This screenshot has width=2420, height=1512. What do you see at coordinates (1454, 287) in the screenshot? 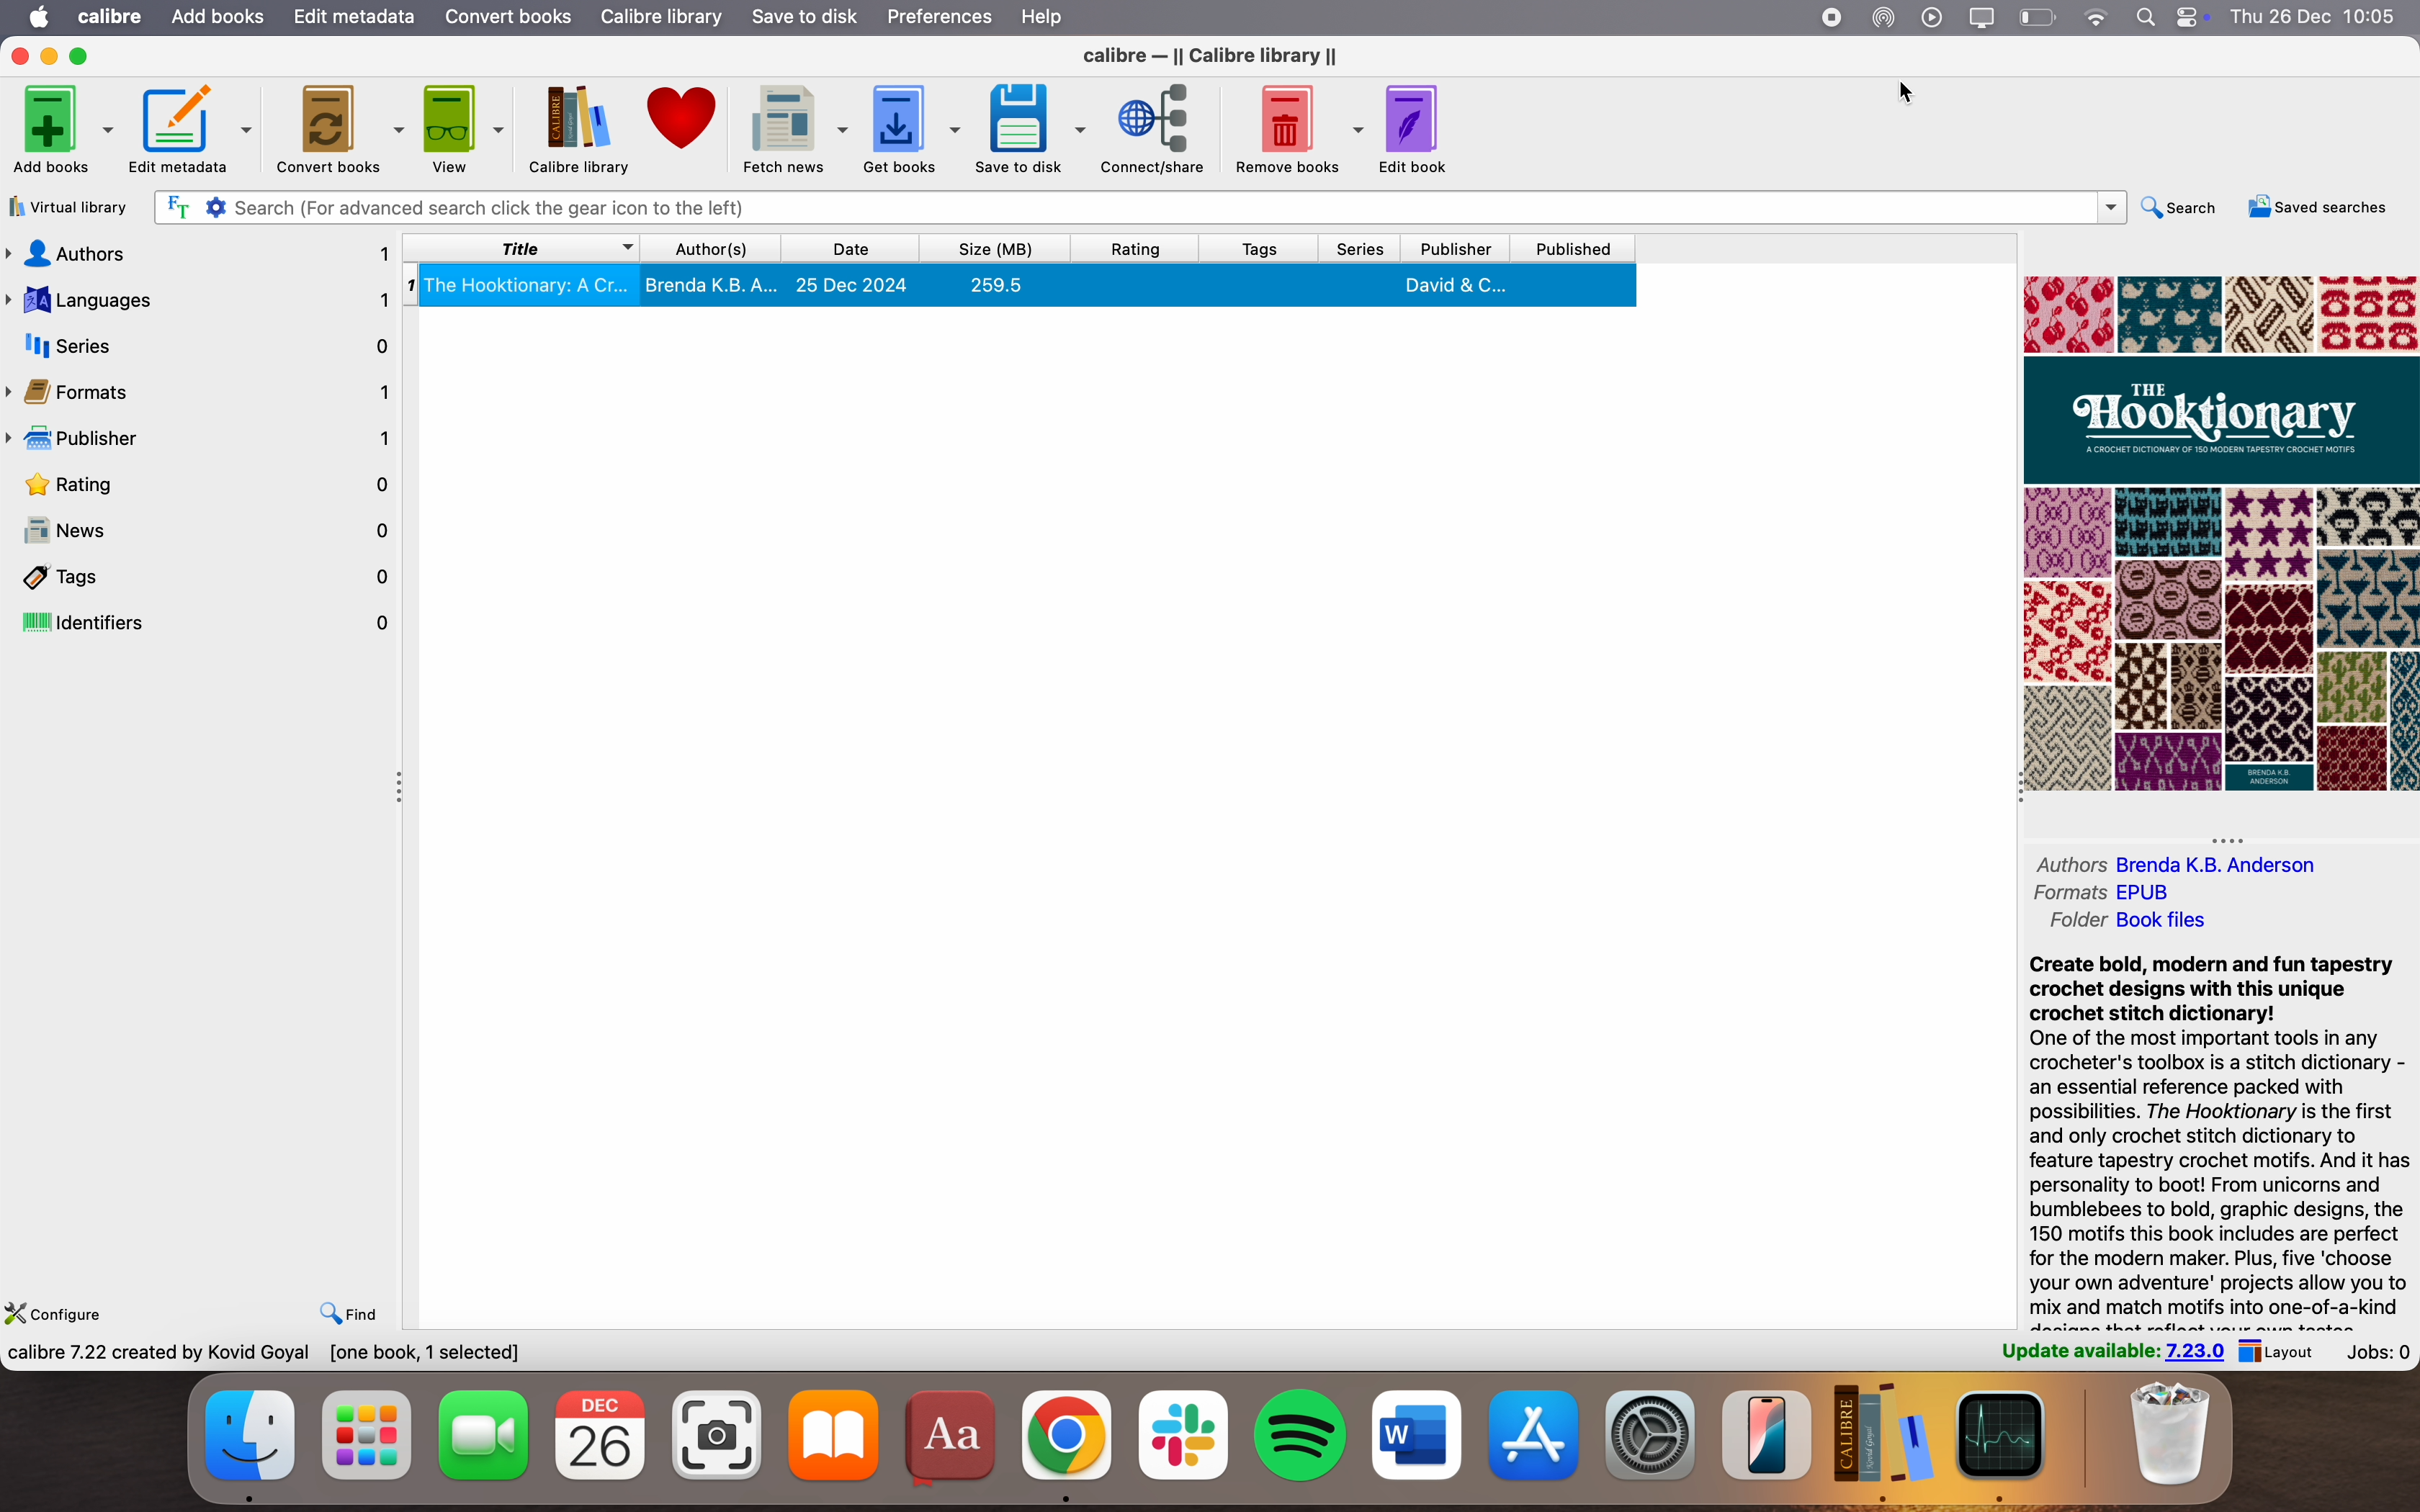
I see `David & C..` at bounding box center [1454, 287].